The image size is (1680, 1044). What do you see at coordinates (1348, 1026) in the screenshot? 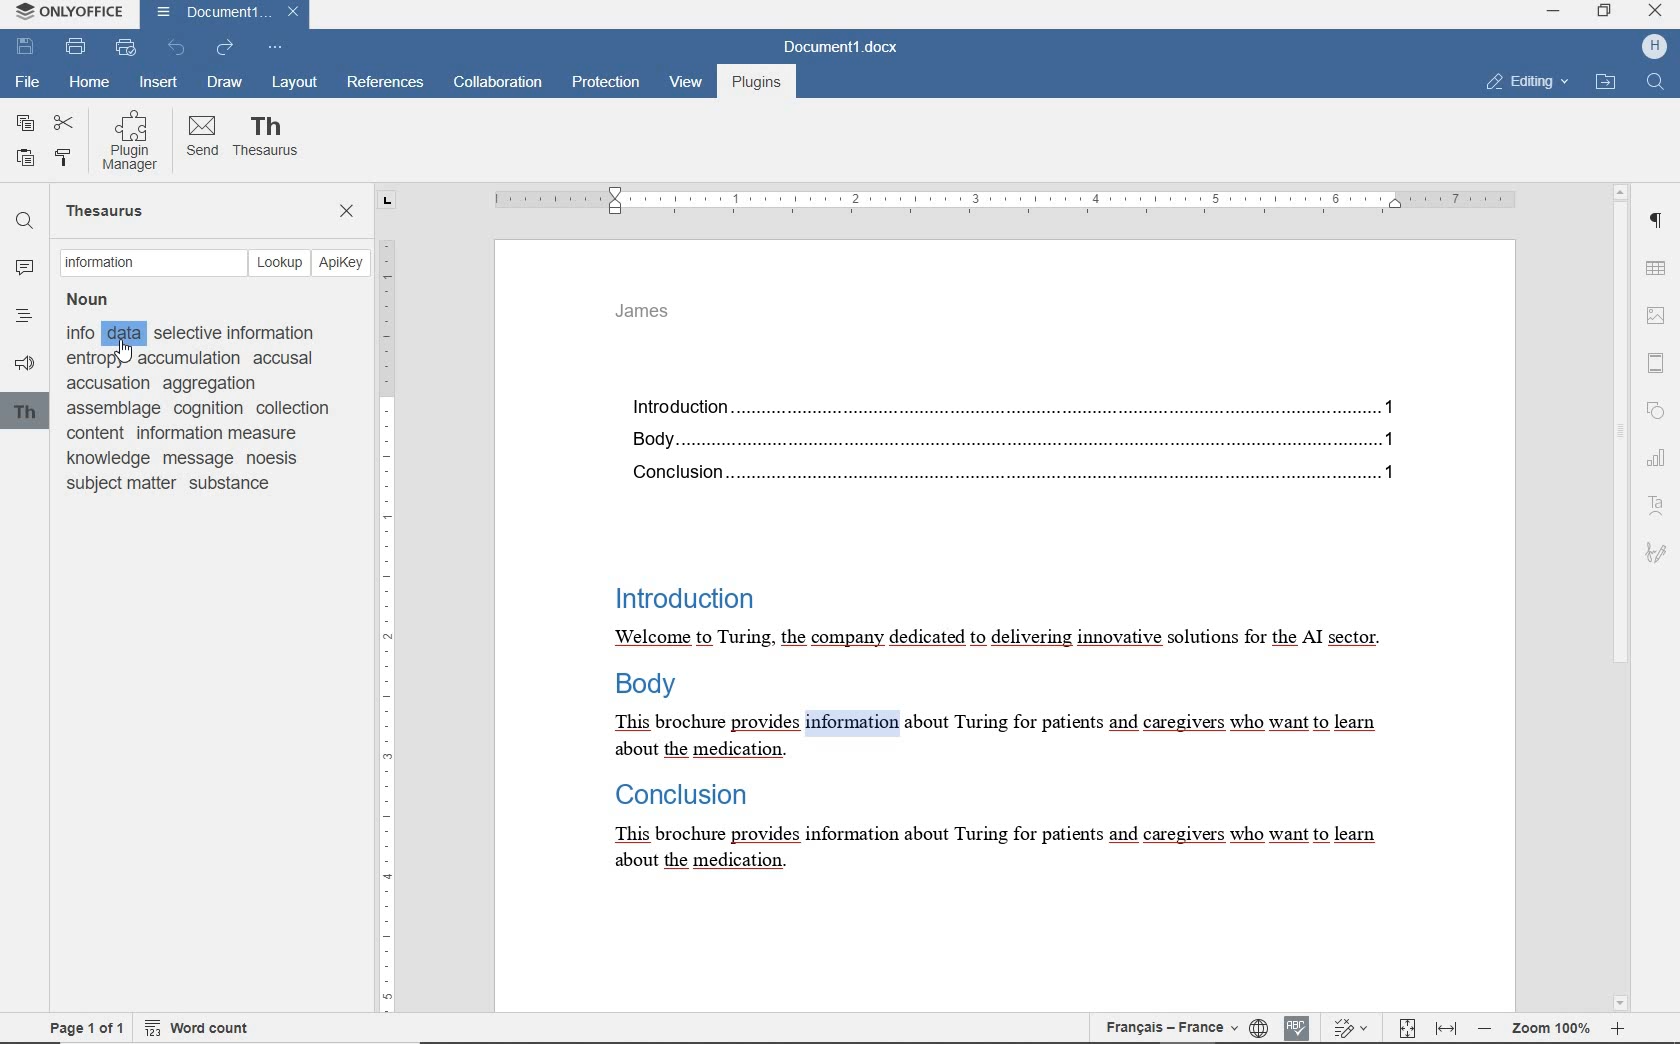
I see `TRACK CHANGES` at bounding box center [1348, 1026].